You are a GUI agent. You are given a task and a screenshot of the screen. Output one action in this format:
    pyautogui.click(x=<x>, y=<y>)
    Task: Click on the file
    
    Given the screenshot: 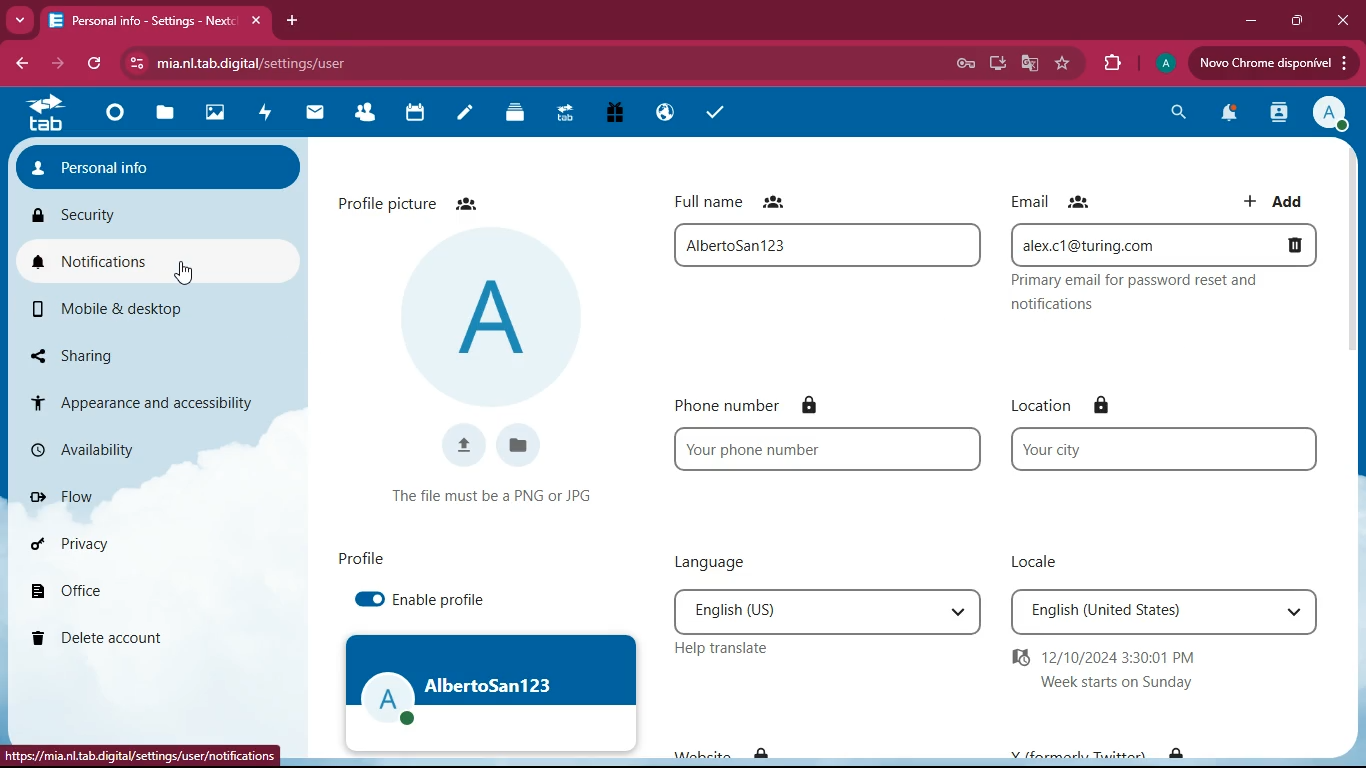 What is the action you would take?
    pyautogui.click(x=524, y=448)
    